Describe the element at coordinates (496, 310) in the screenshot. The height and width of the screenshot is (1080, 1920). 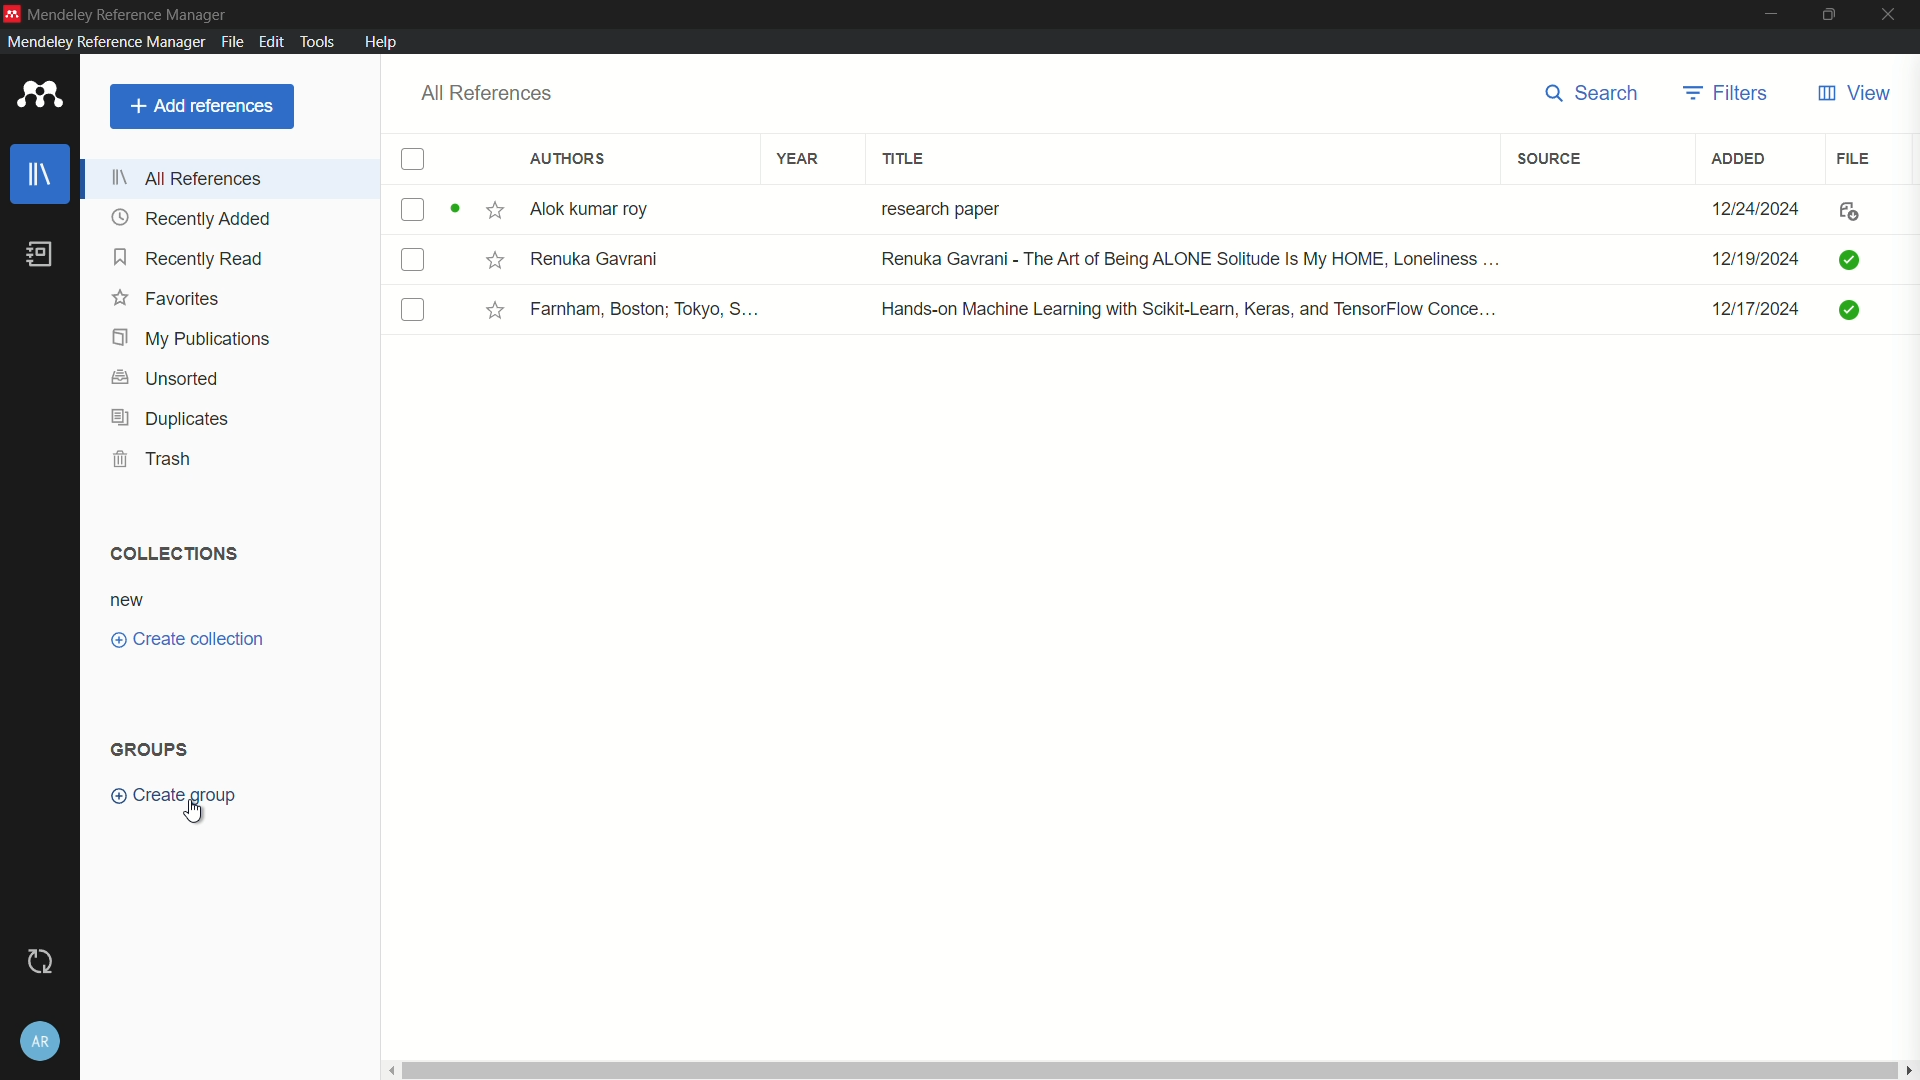
I see `Star` at that location.